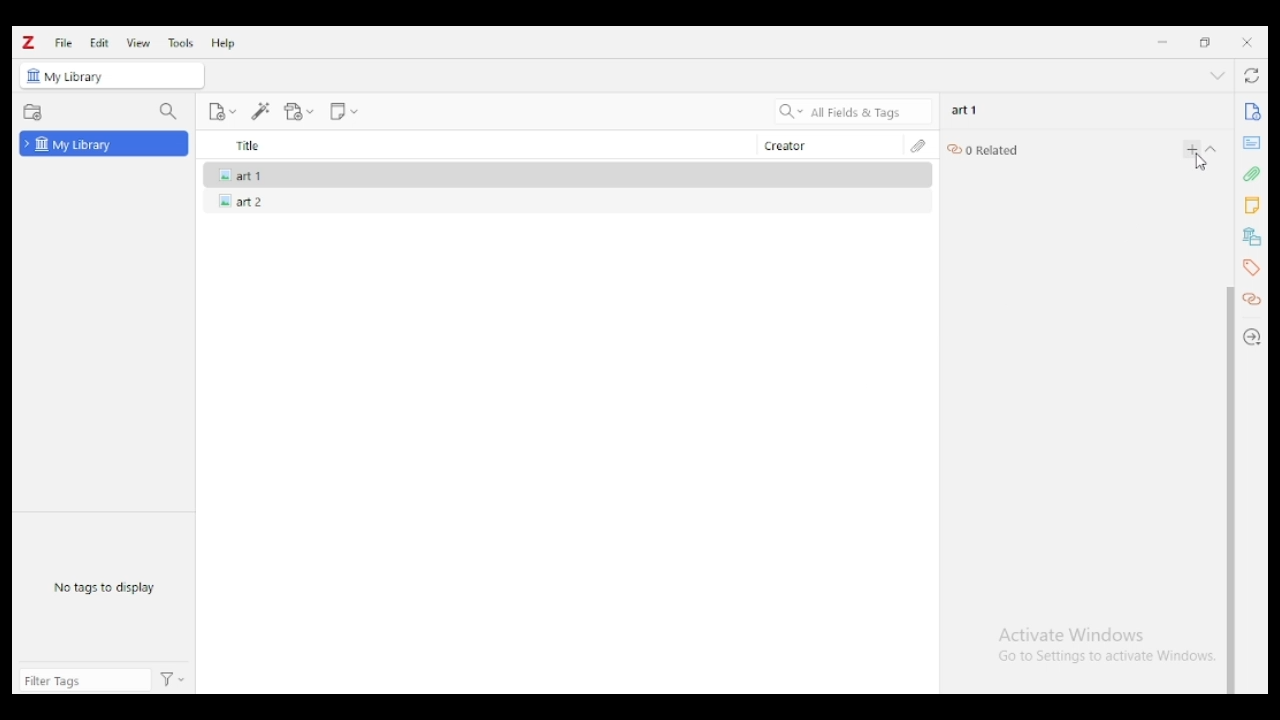 The image size is (1280, 720). What do you see at coordinates (299, 112) in the screenshot?
I see `add attachment` at bounding box center [299, 112].